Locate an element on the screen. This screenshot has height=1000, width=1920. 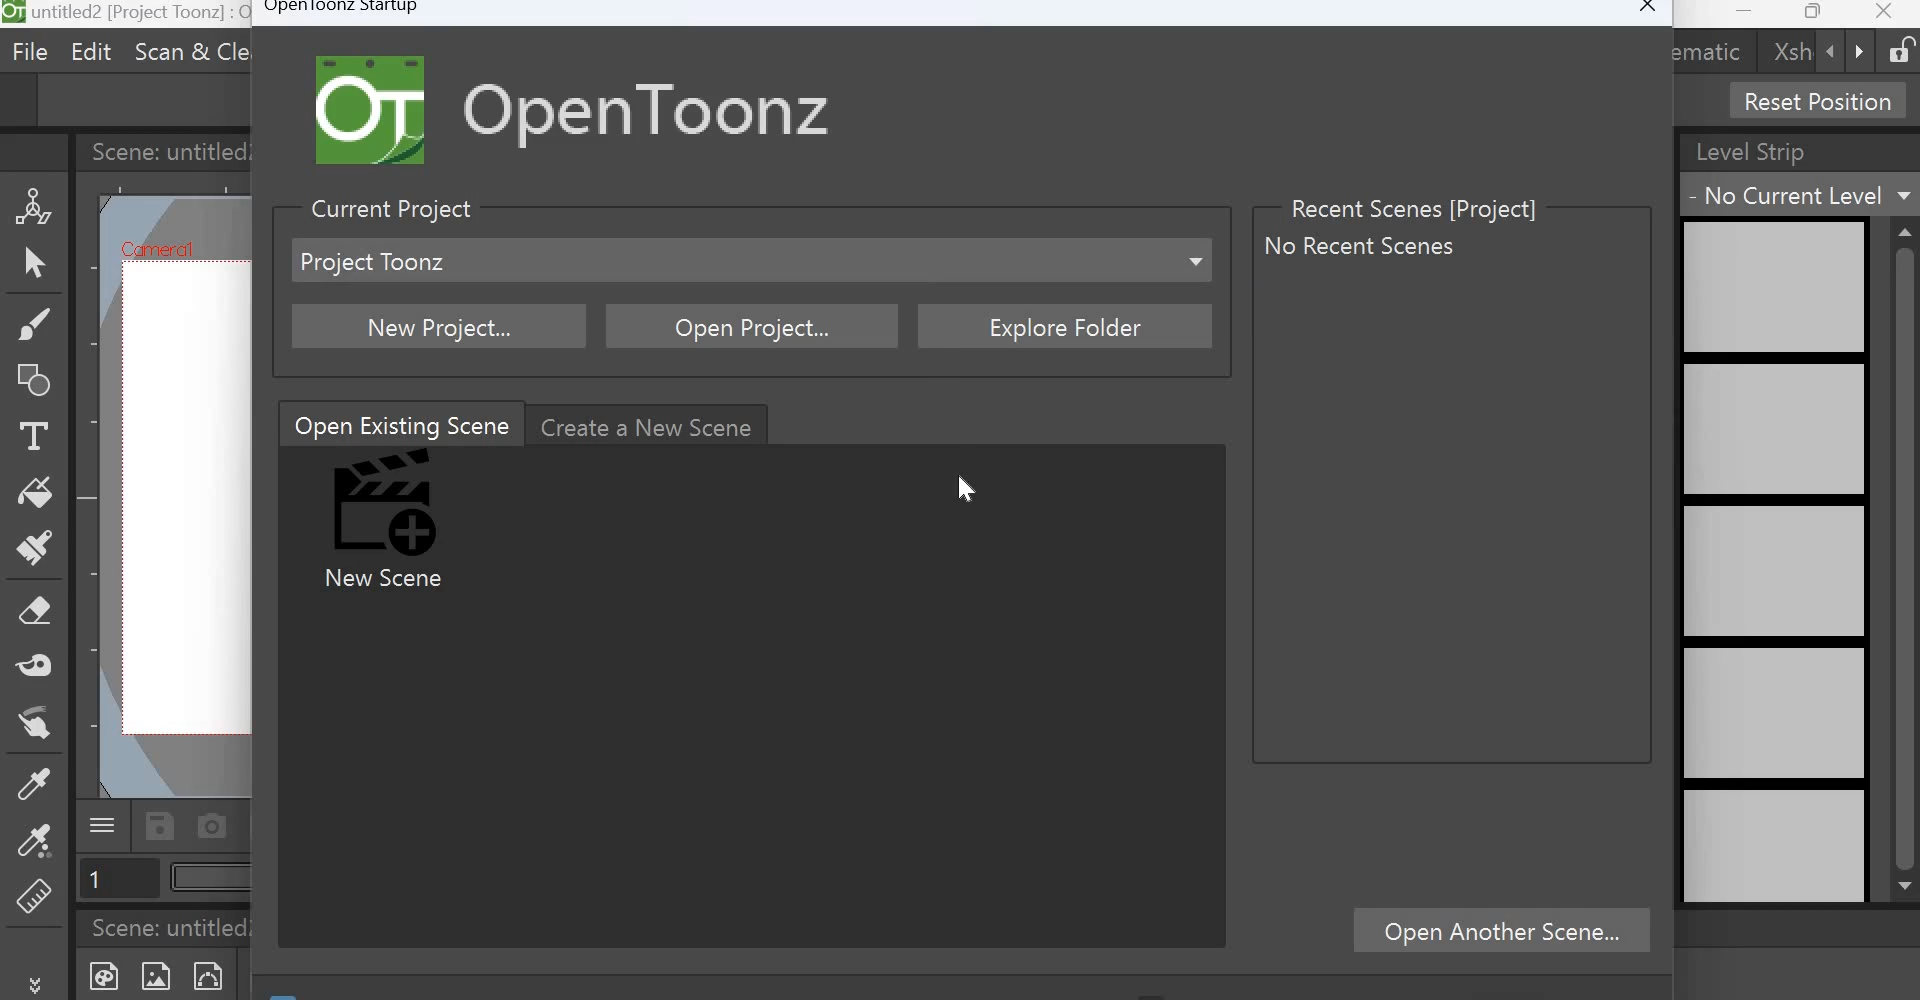
Scene: untitled2 is located at coordinates (176, 928).